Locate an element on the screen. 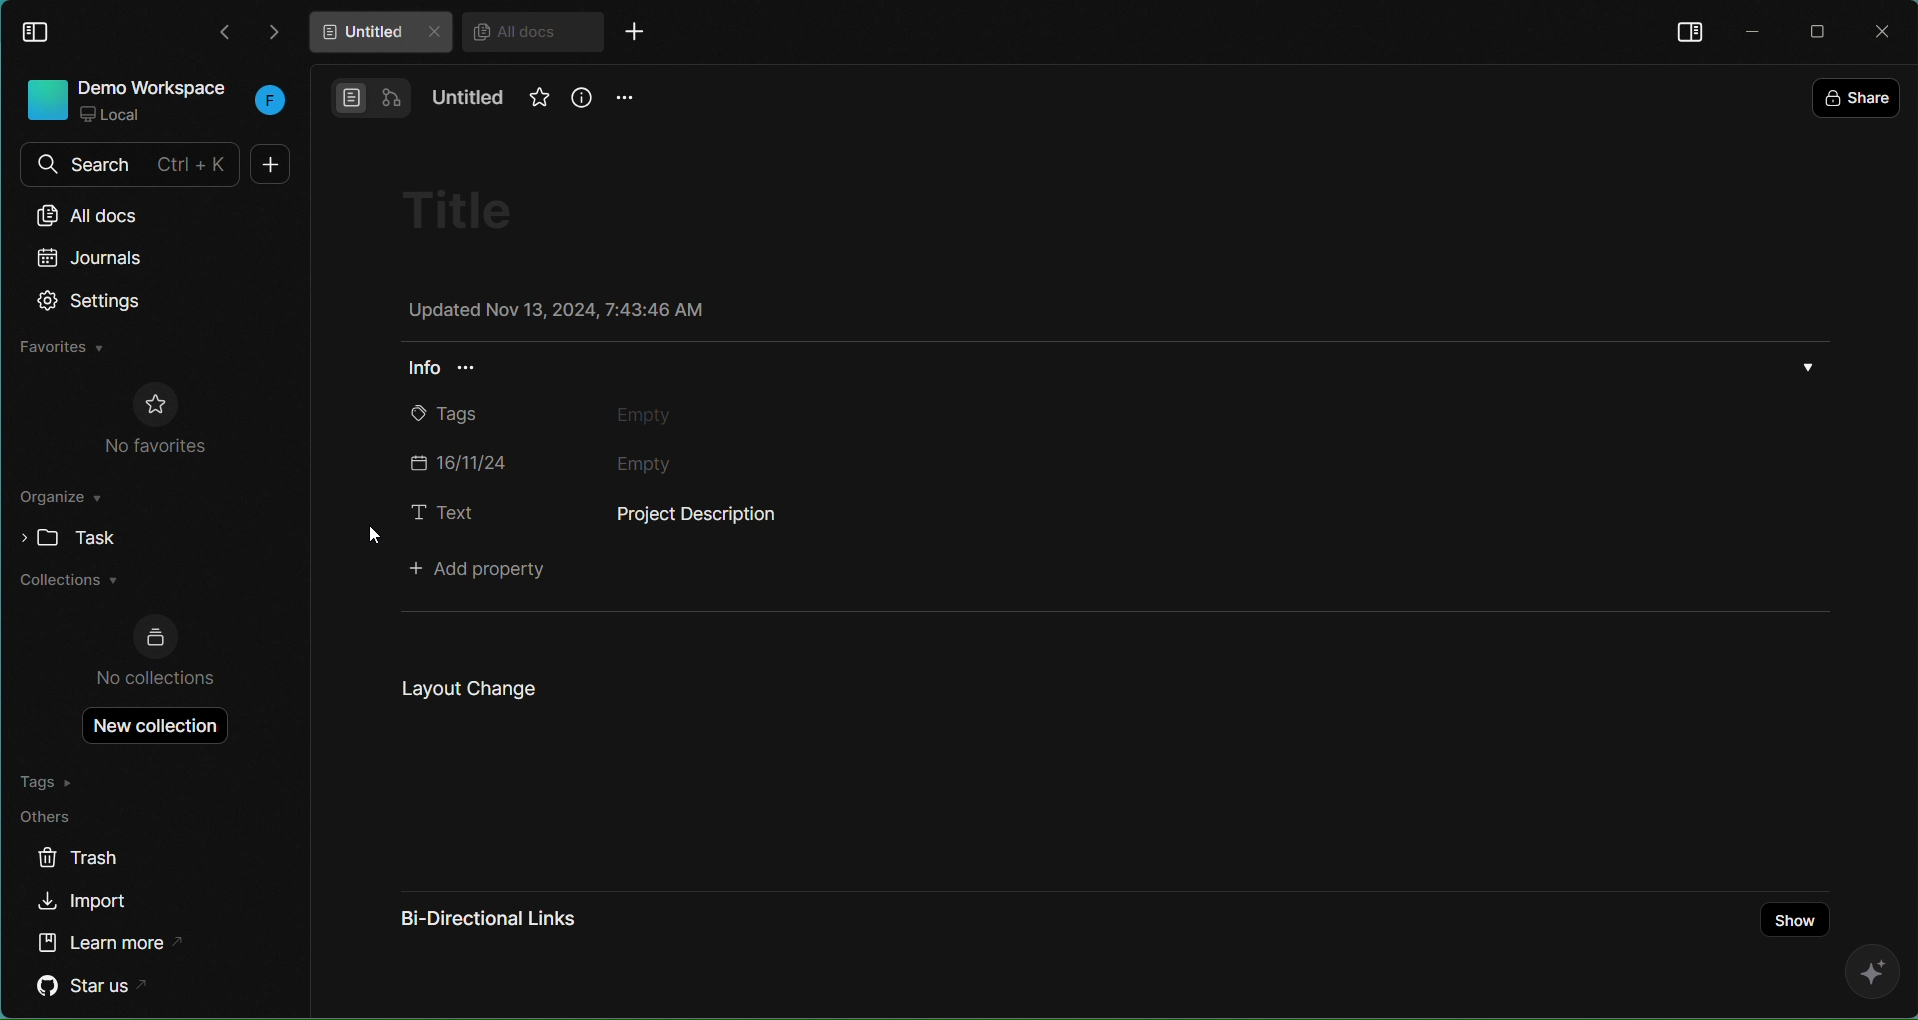 The image size is (1918, 1020). Date is located at coordinates (611, 459).